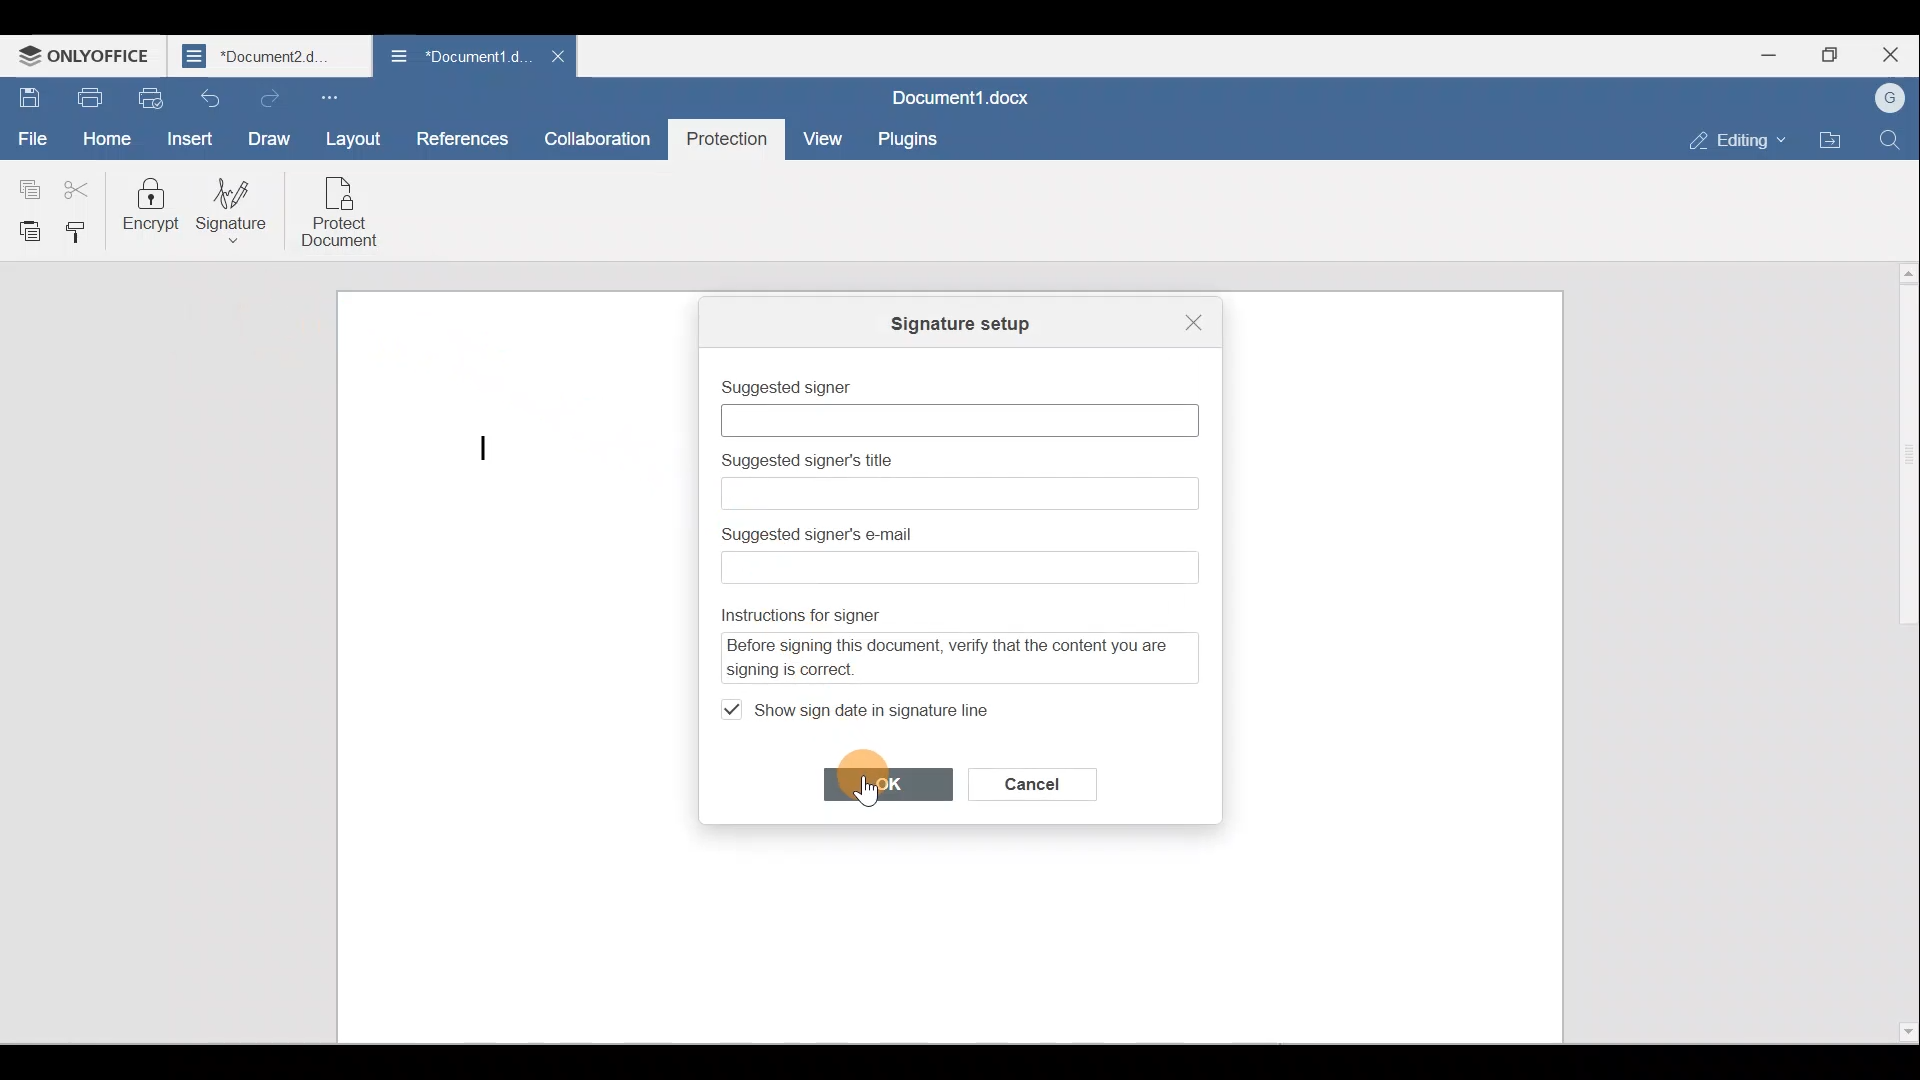 The width and height of the screenshot is (1920, 1080). I want to click on Paste, so click(22, 224).